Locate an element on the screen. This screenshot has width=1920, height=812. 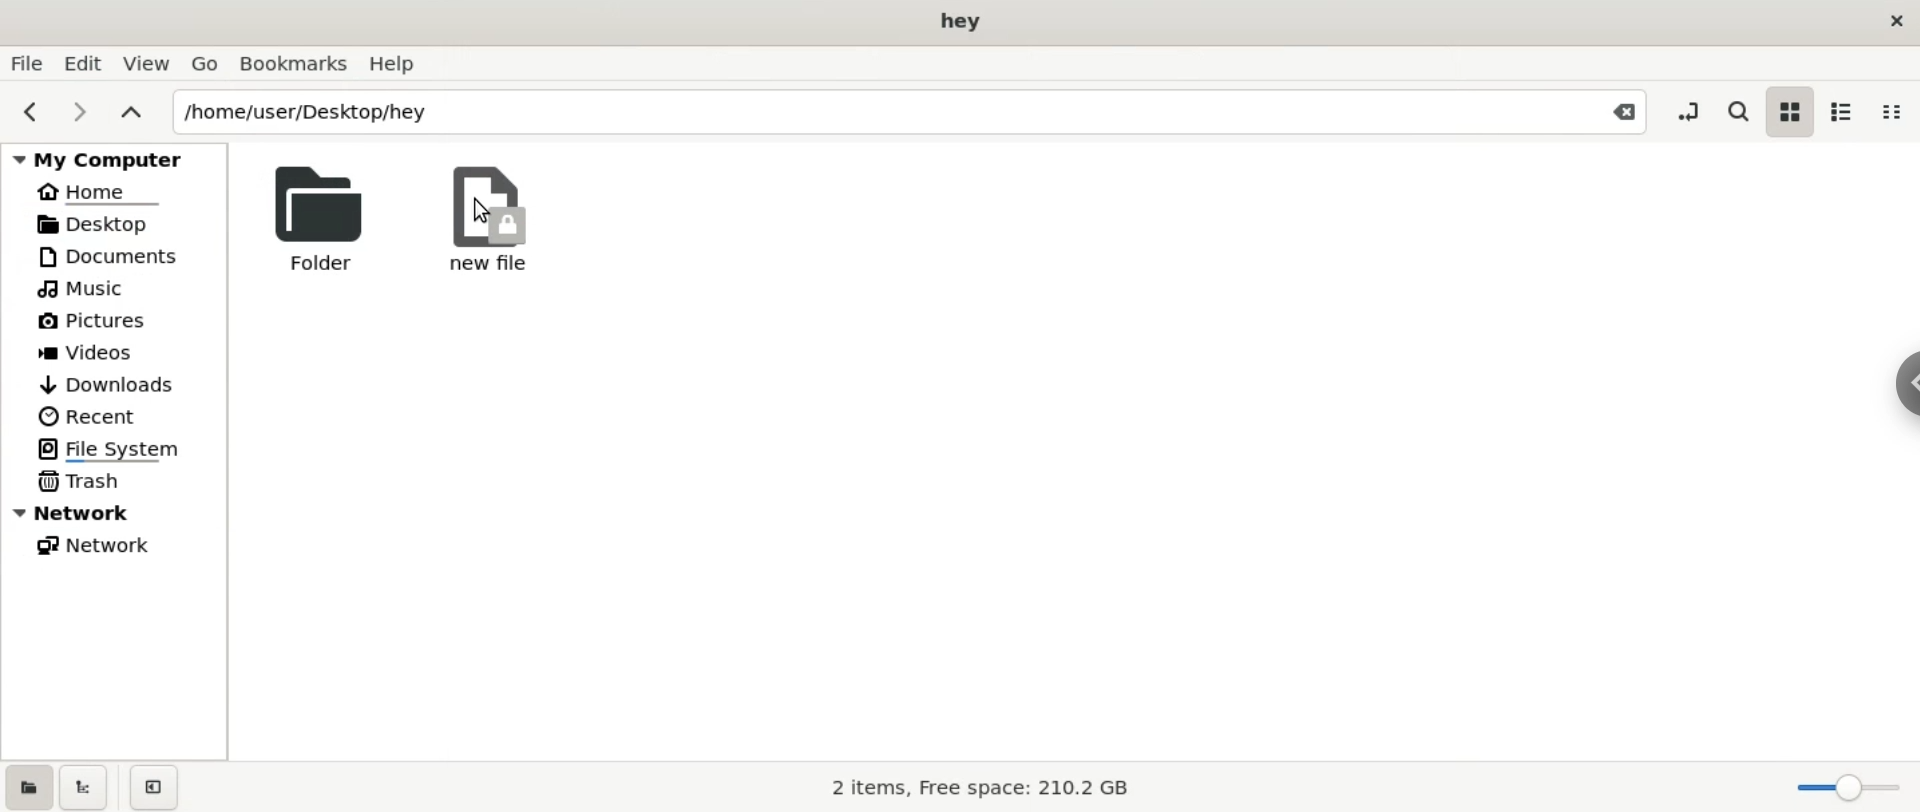
Close is located at coordinates (1622, 114).